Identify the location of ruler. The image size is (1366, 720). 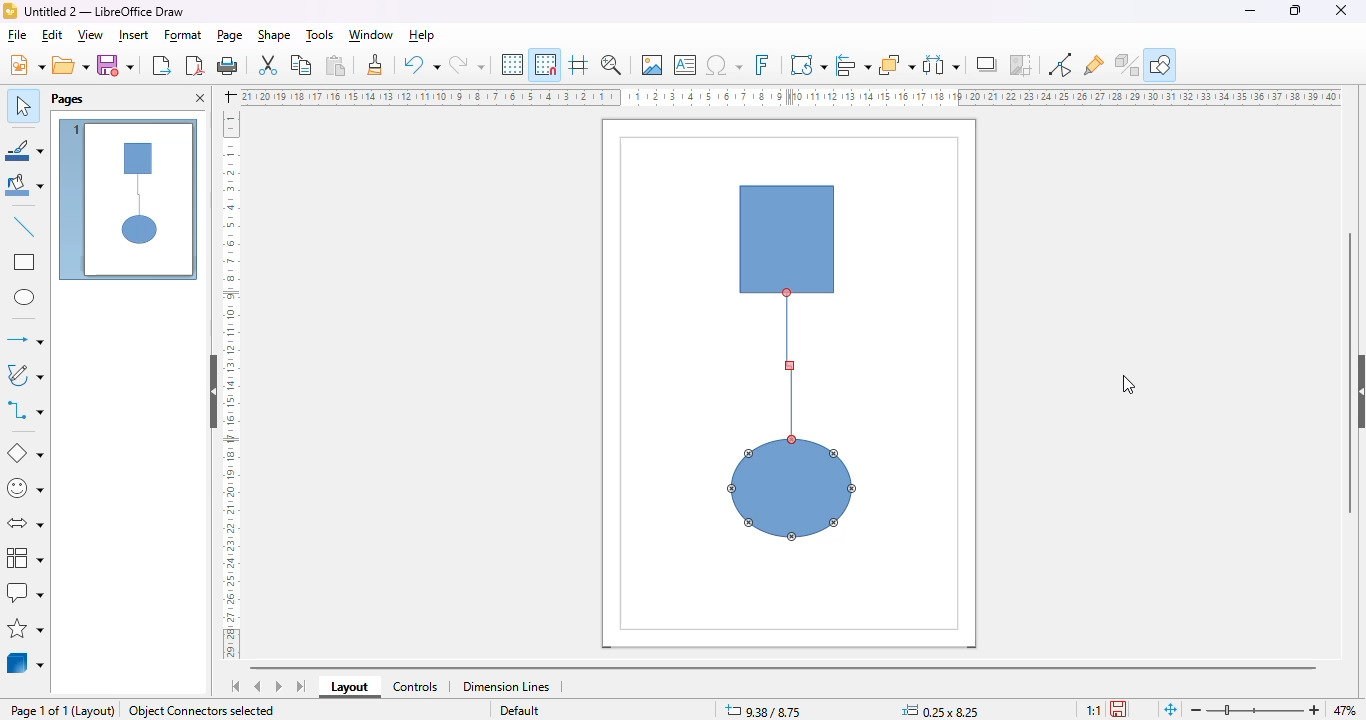
(231, 385).